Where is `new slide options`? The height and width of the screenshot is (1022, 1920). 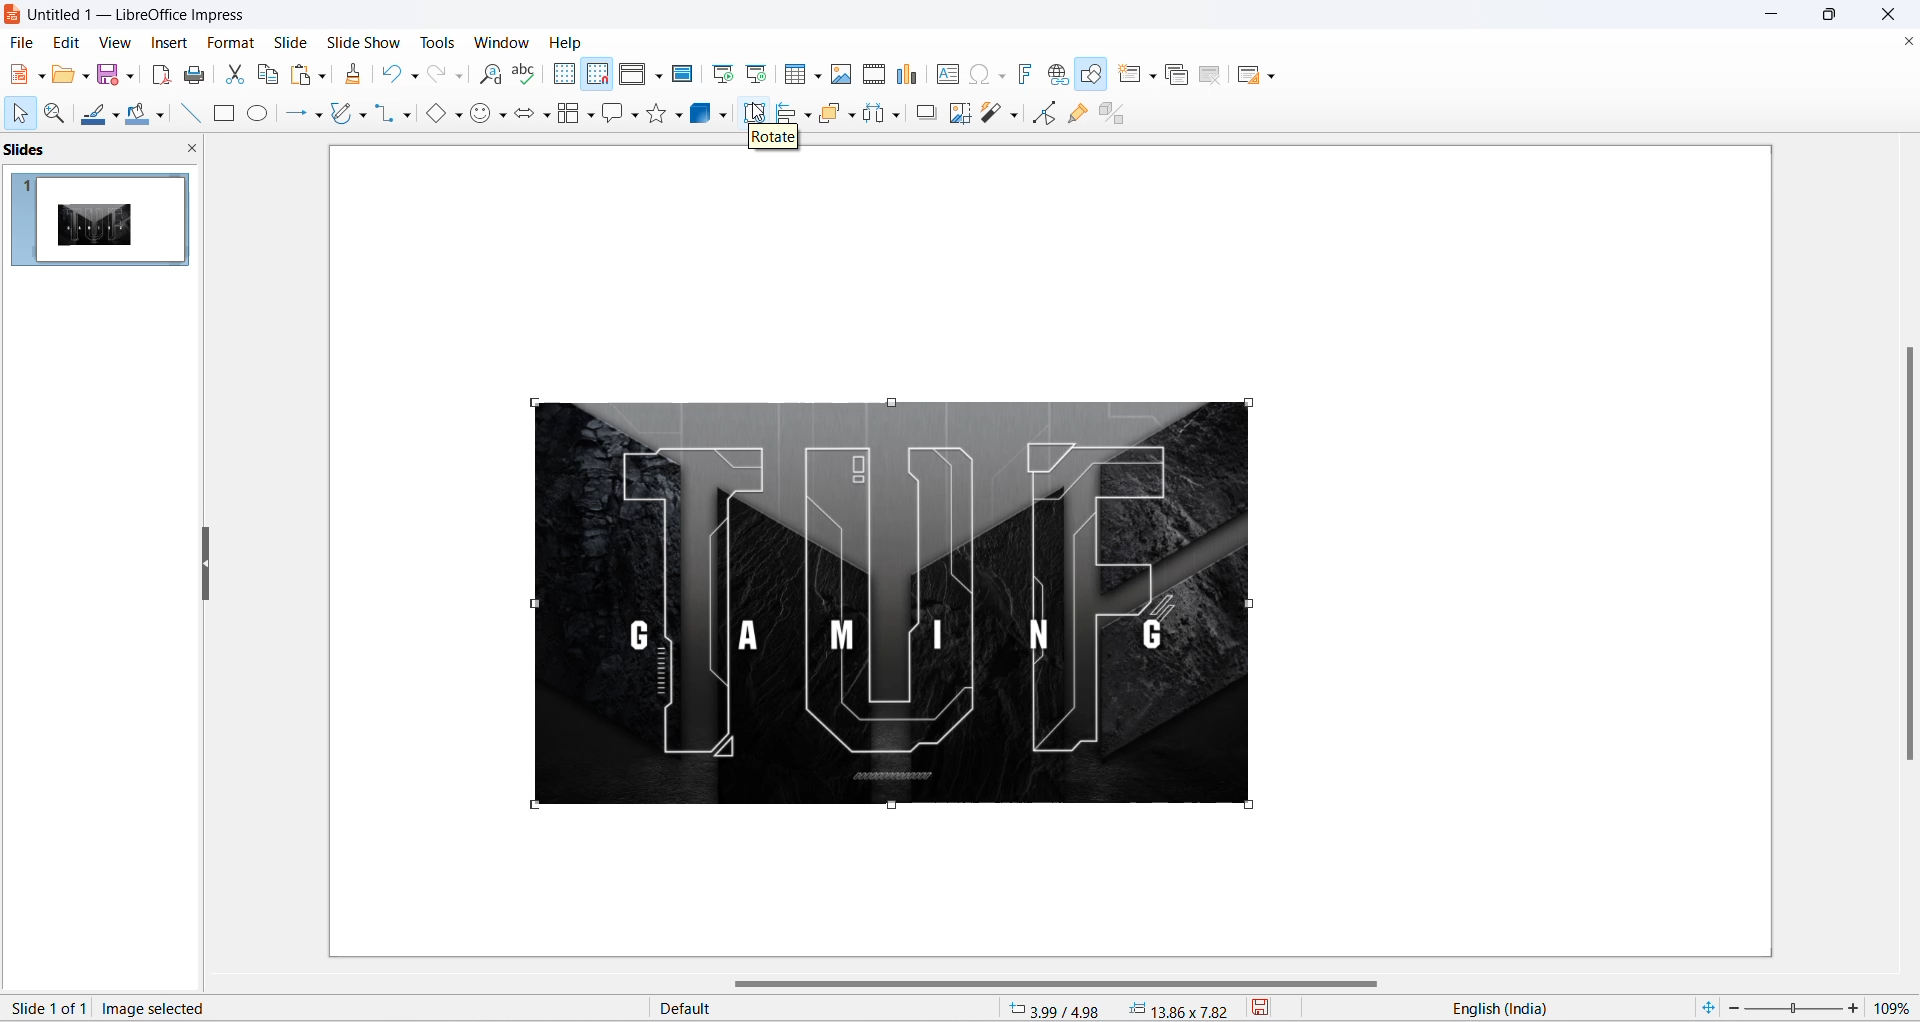 new slide options is located at coordinates (1155, 76).